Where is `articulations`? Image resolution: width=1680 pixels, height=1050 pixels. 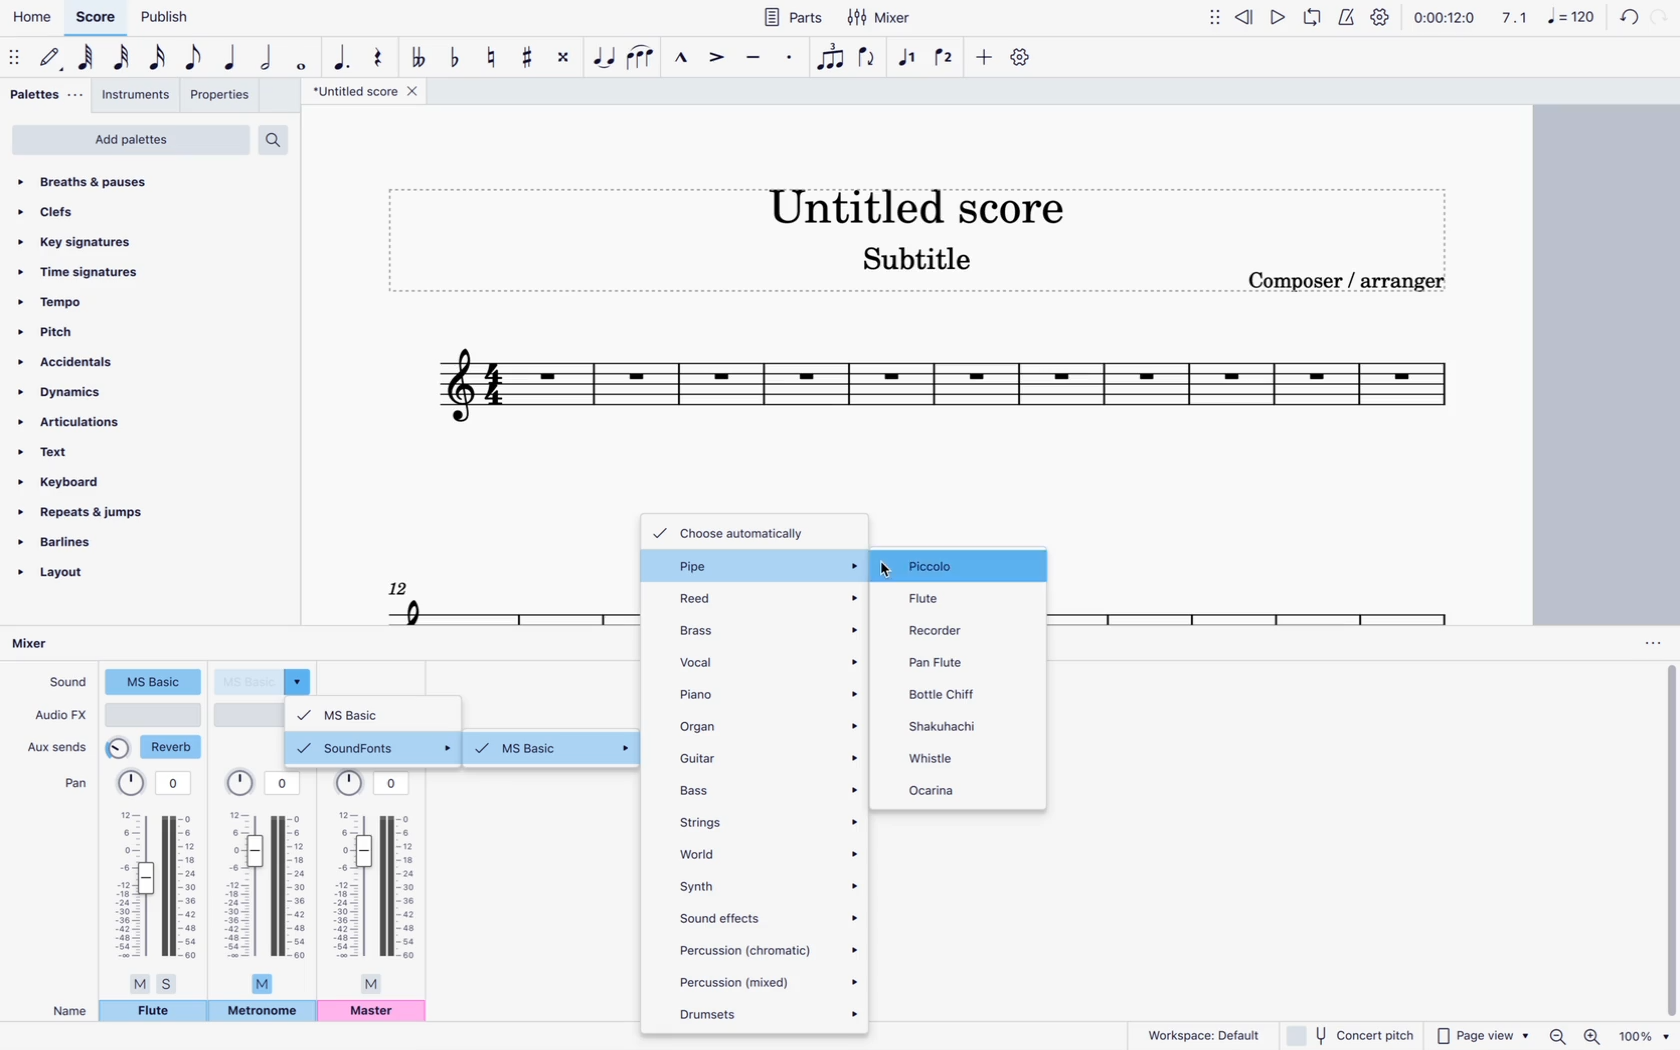 articulations is located at coordinates (97, 422).